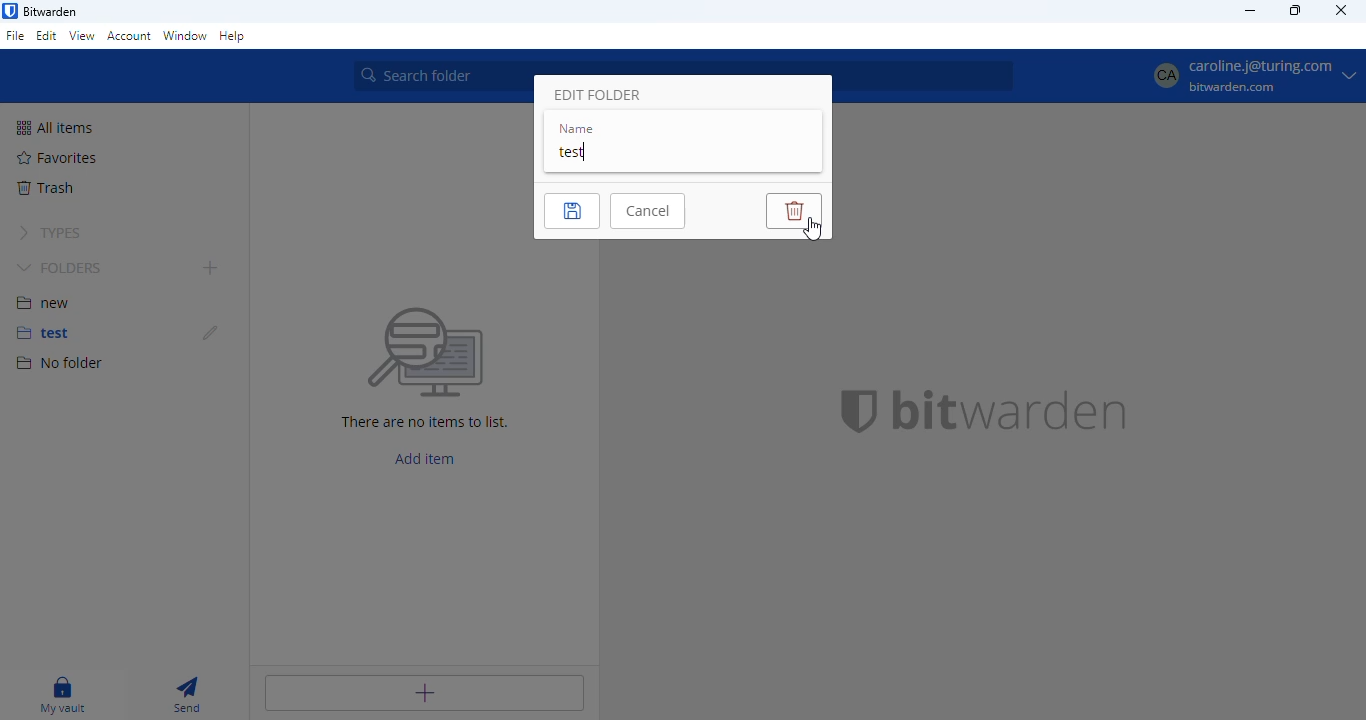 This screenshot has width=1366, height=720. I want to click on window, so click(186, 37).